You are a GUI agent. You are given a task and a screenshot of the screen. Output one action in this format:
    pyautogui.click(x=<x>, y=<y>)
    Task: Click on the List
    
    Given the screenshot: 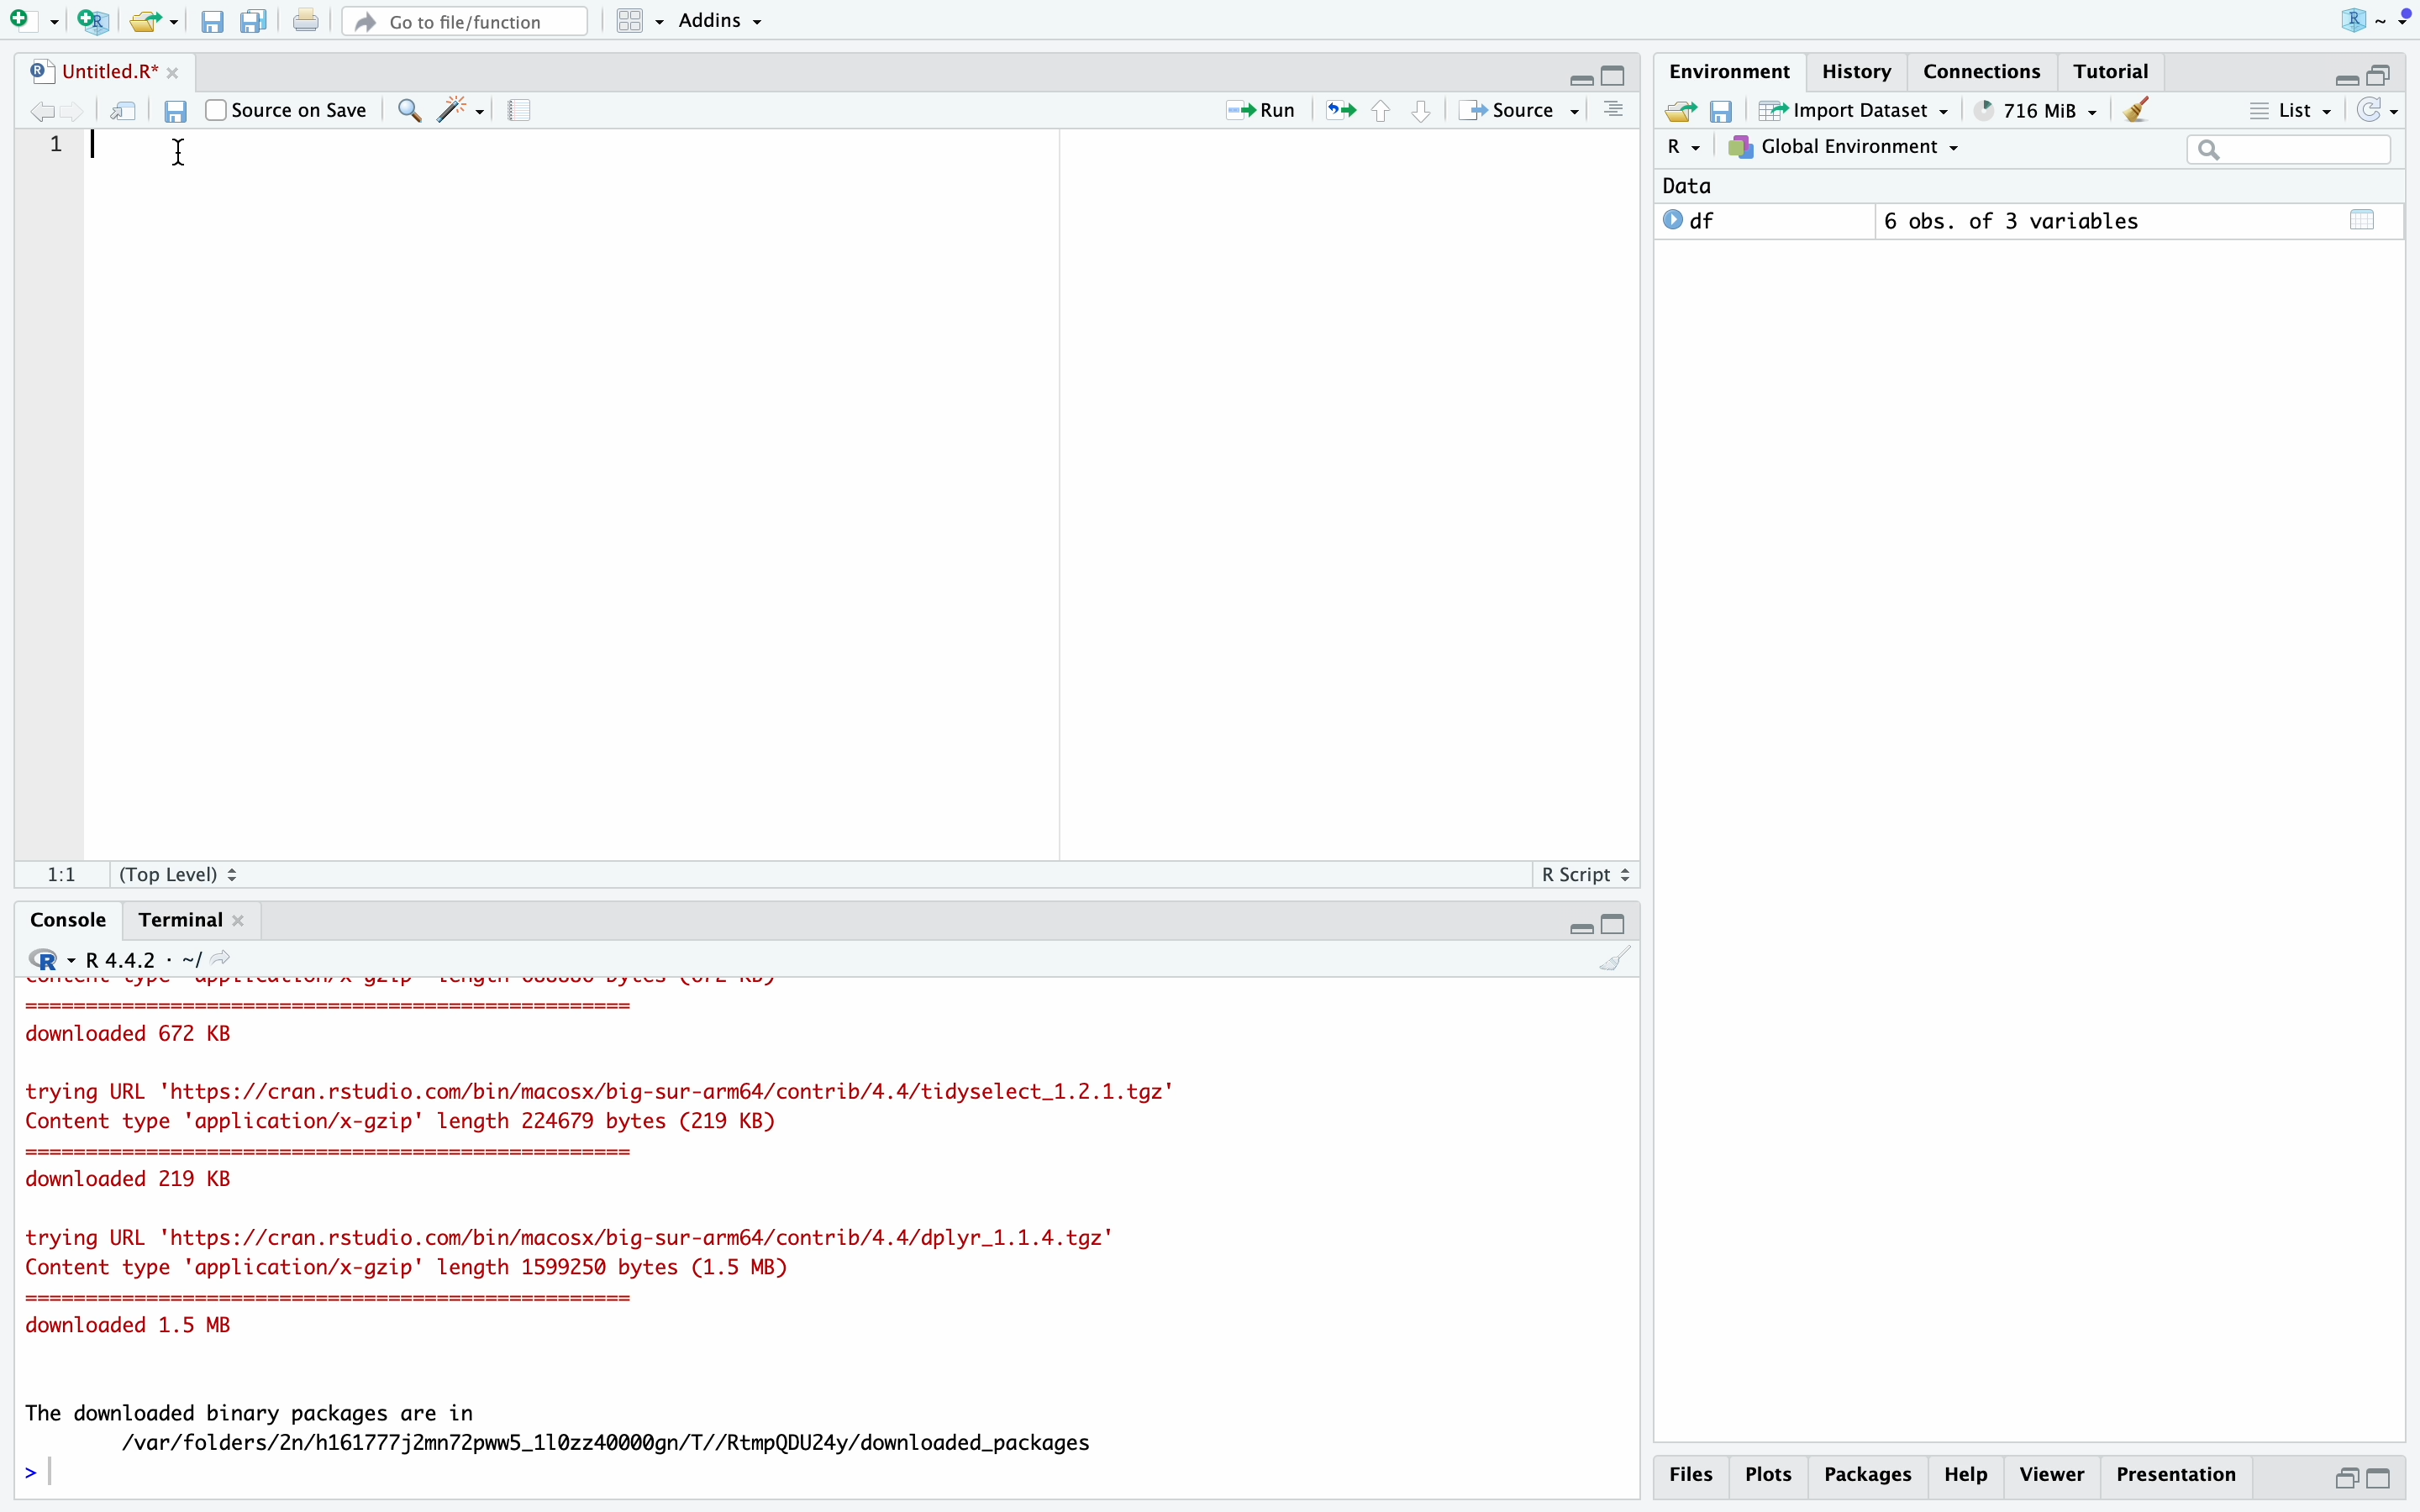 What is the action you would take?
    pyautogui.click(x=2290, y=109)
    